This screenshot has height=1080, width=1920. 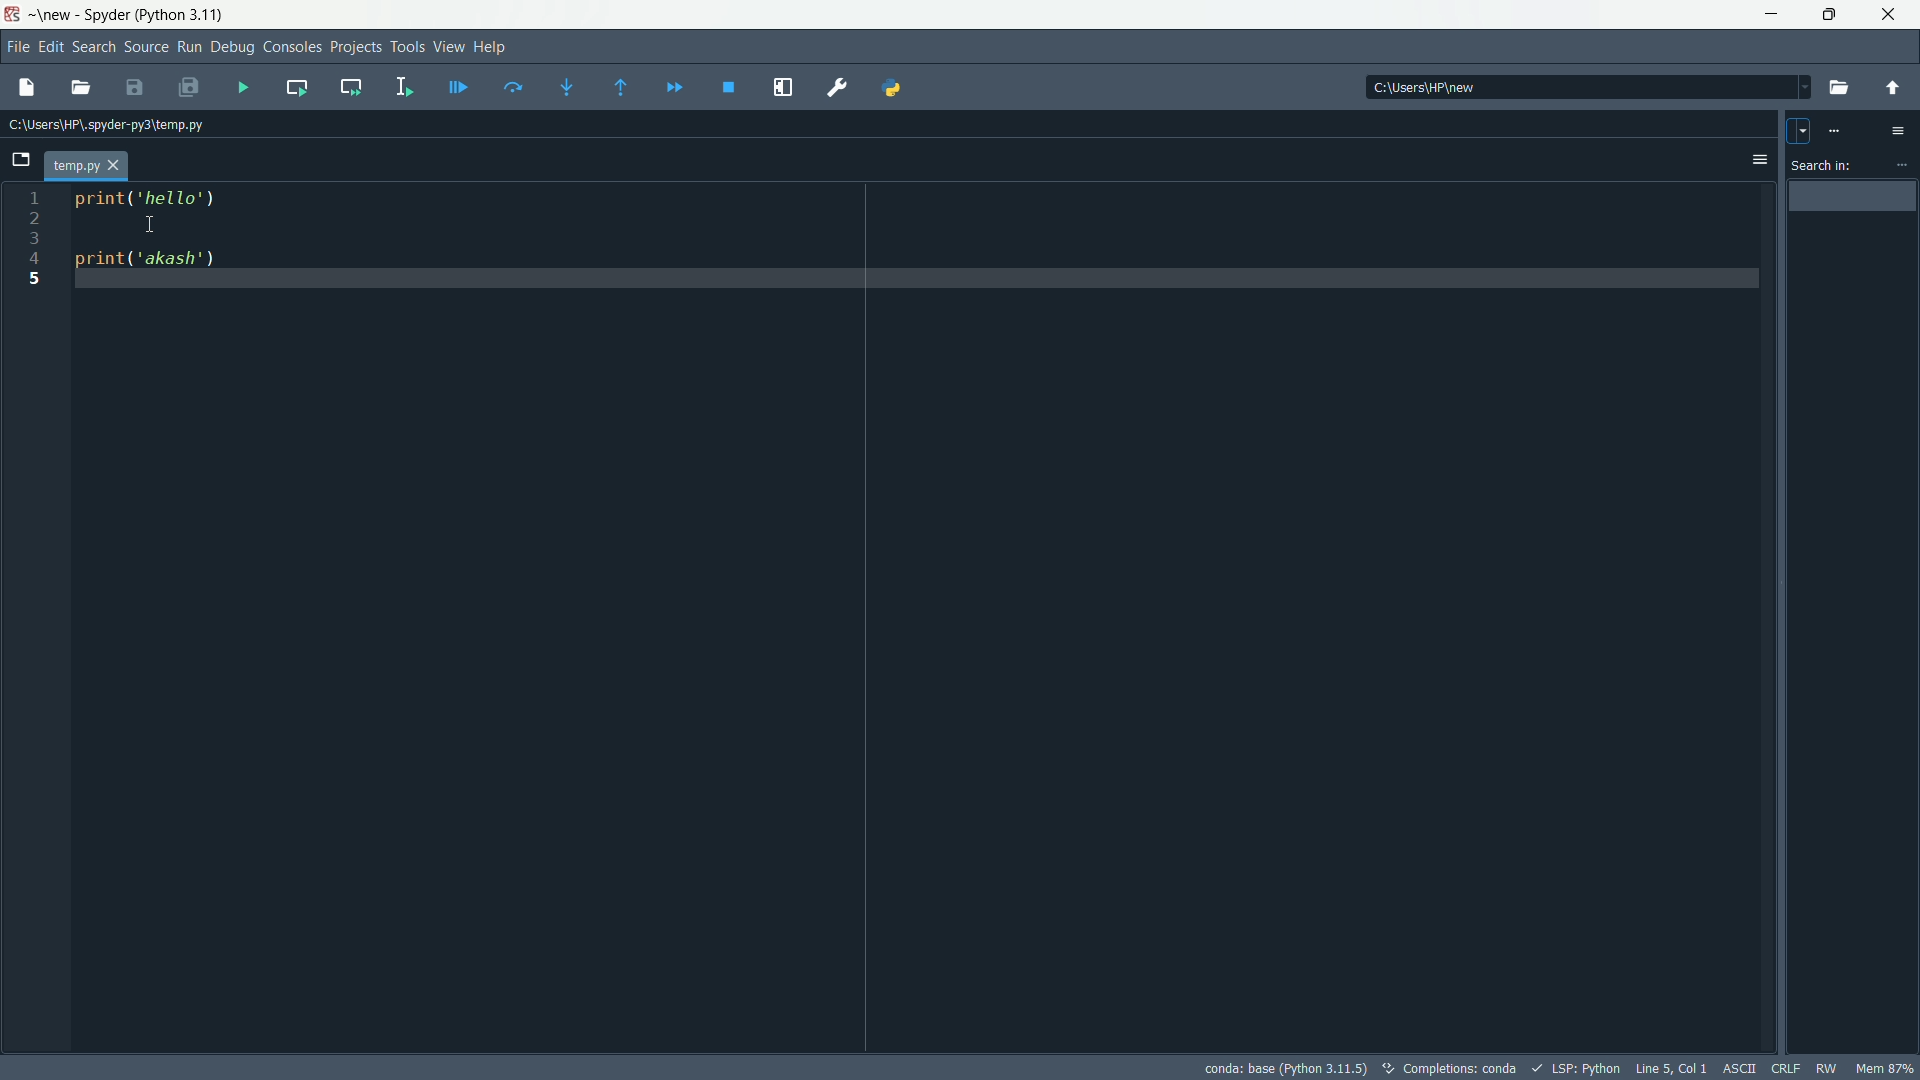 I want to click on file eol status, so click(x=1789, y=1067).